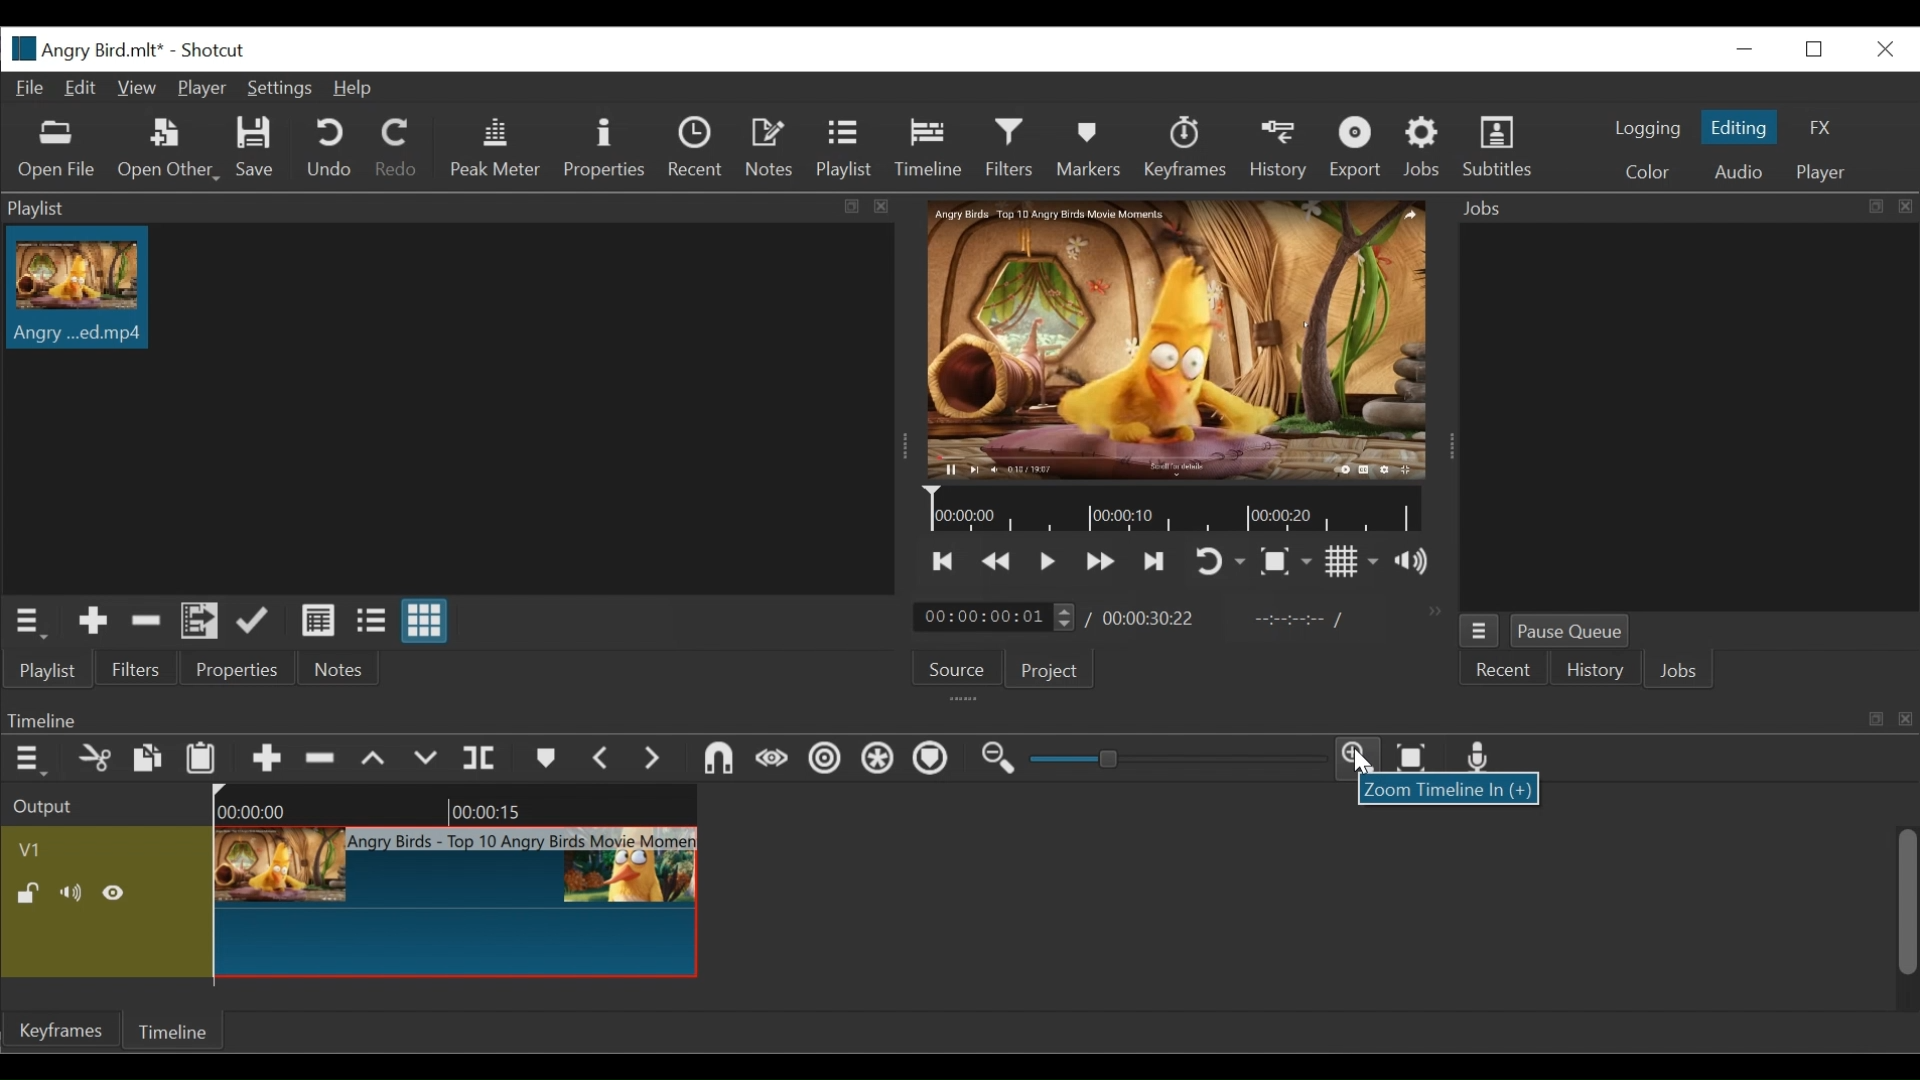 The width and height of the screenshot is (1920, 1080). Describe the element at coordinates (1088, 149) in the screenshot. I see `Markers` at that location.